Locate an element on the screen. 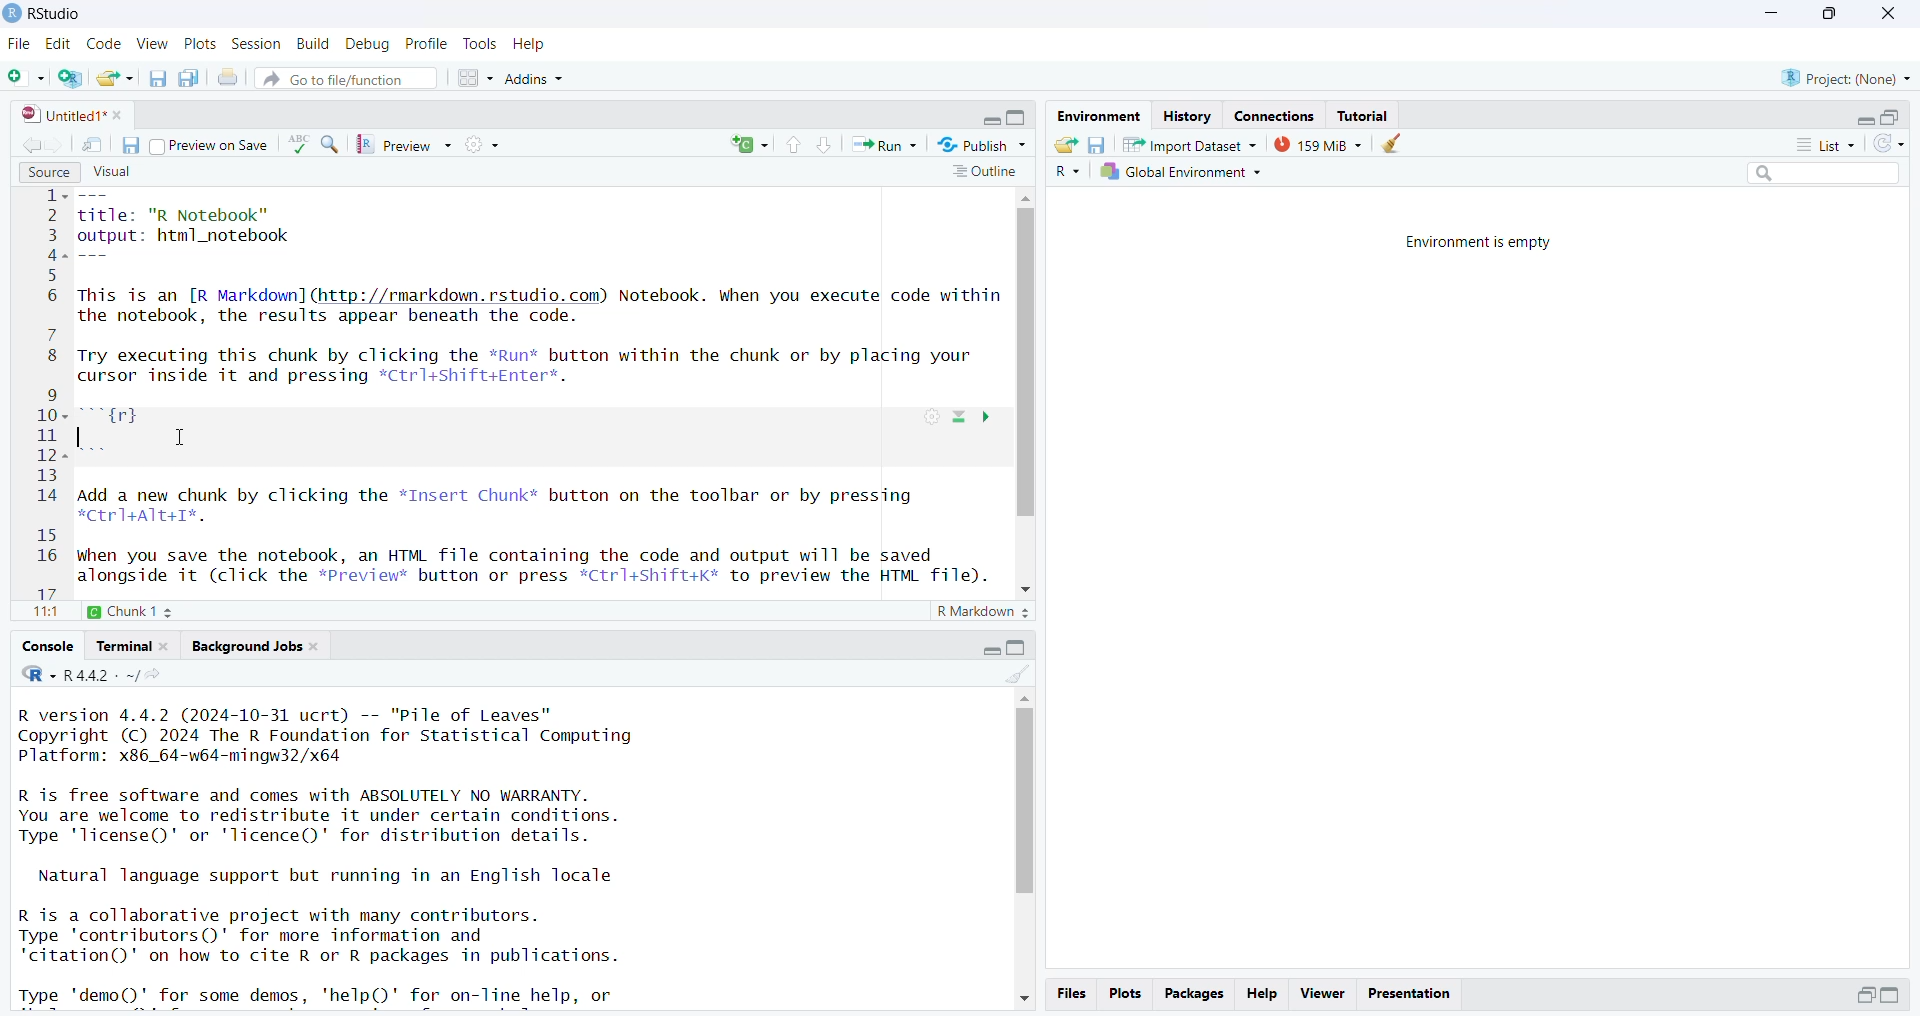 Image resolution: width=1920 pixels, height=1016 pixels. tools is located at coordinates (481, 44).